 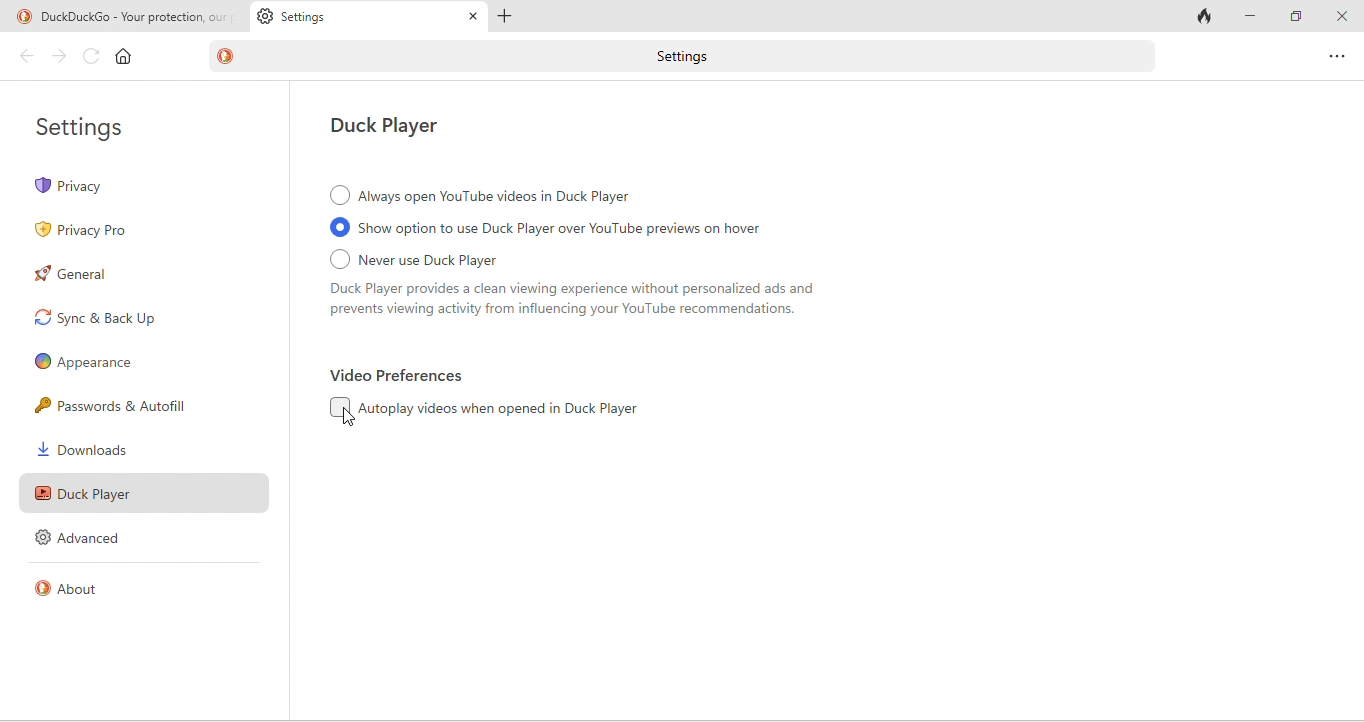 What do you see at coordinates (690, 57) in the screenshot?
I see `settings` at bounding box center [690, 57].